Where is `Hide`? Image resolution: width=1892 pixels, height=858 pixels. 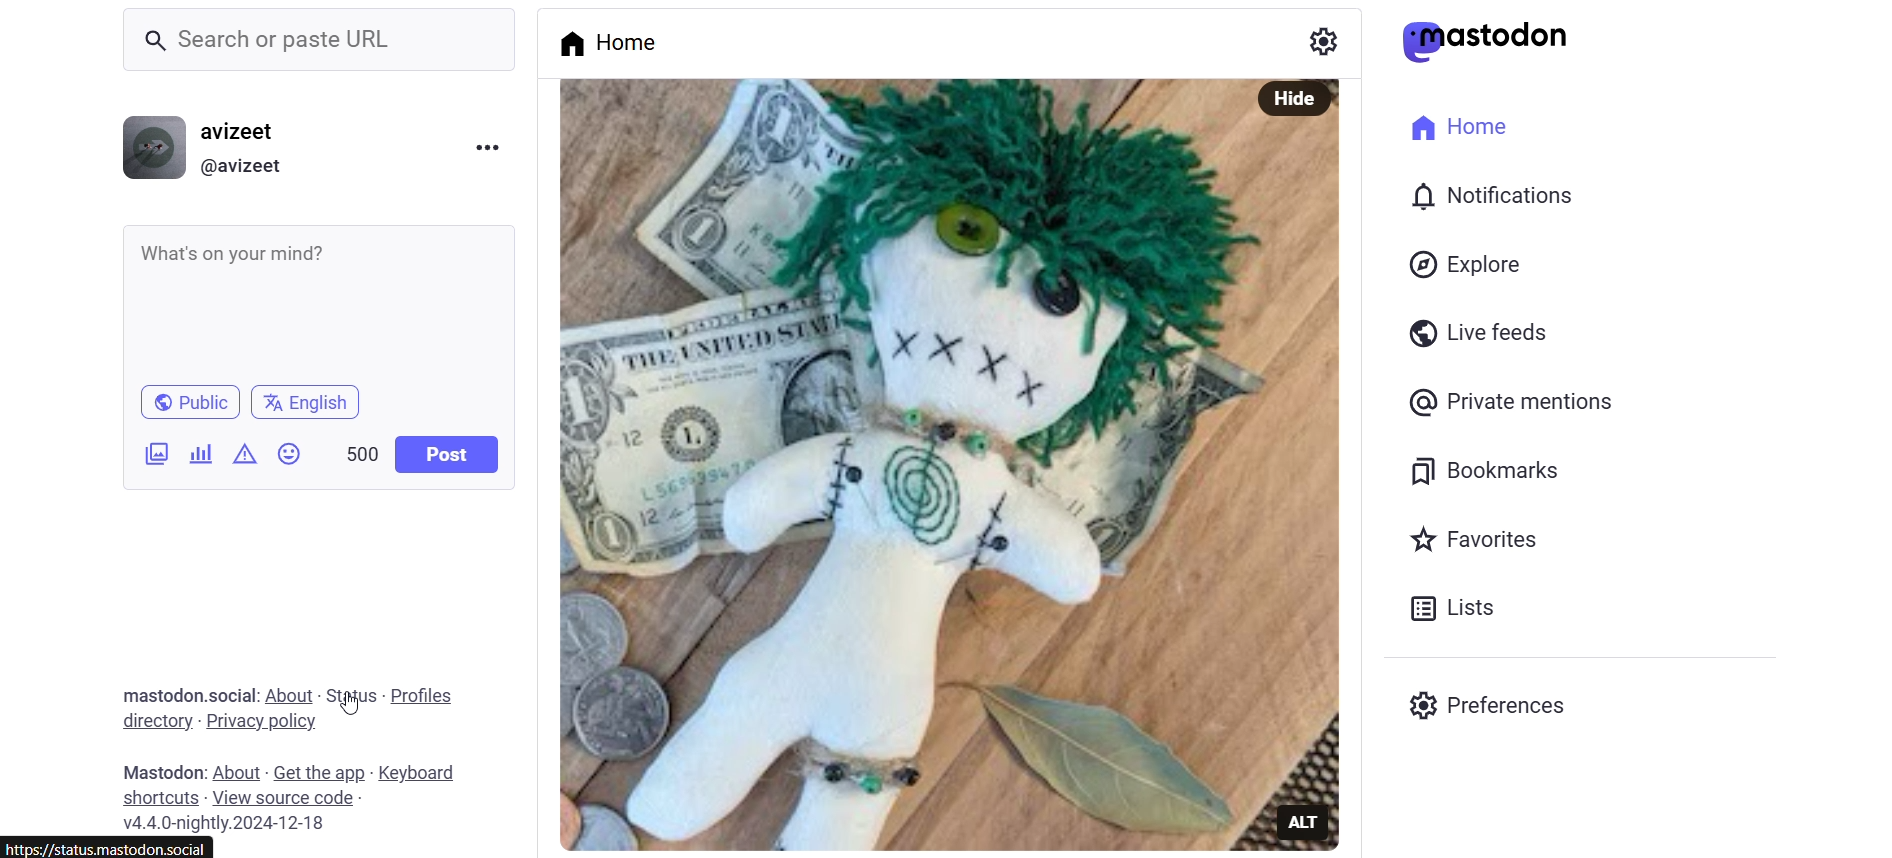
Hide is located at coordinates (1295, 98).